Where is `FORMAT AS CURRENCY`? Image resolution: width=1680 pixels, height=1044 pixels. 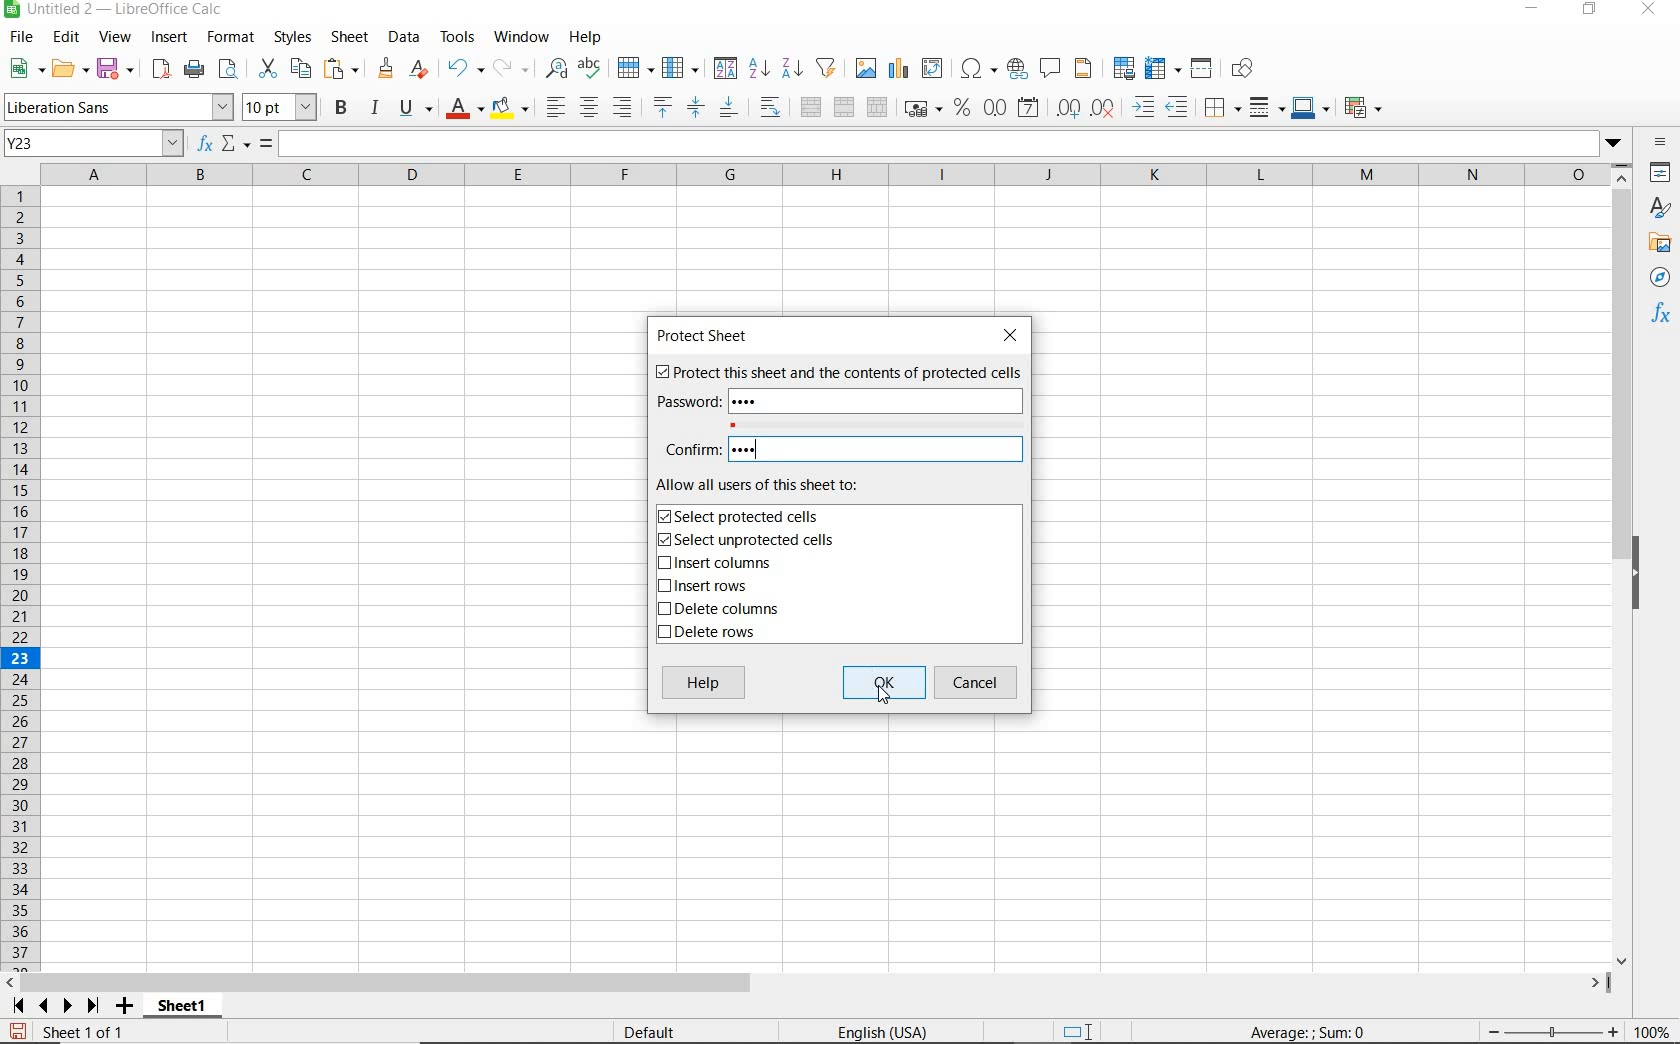
FORMAT AS CURRENCY is located at coordinates (921, 111).